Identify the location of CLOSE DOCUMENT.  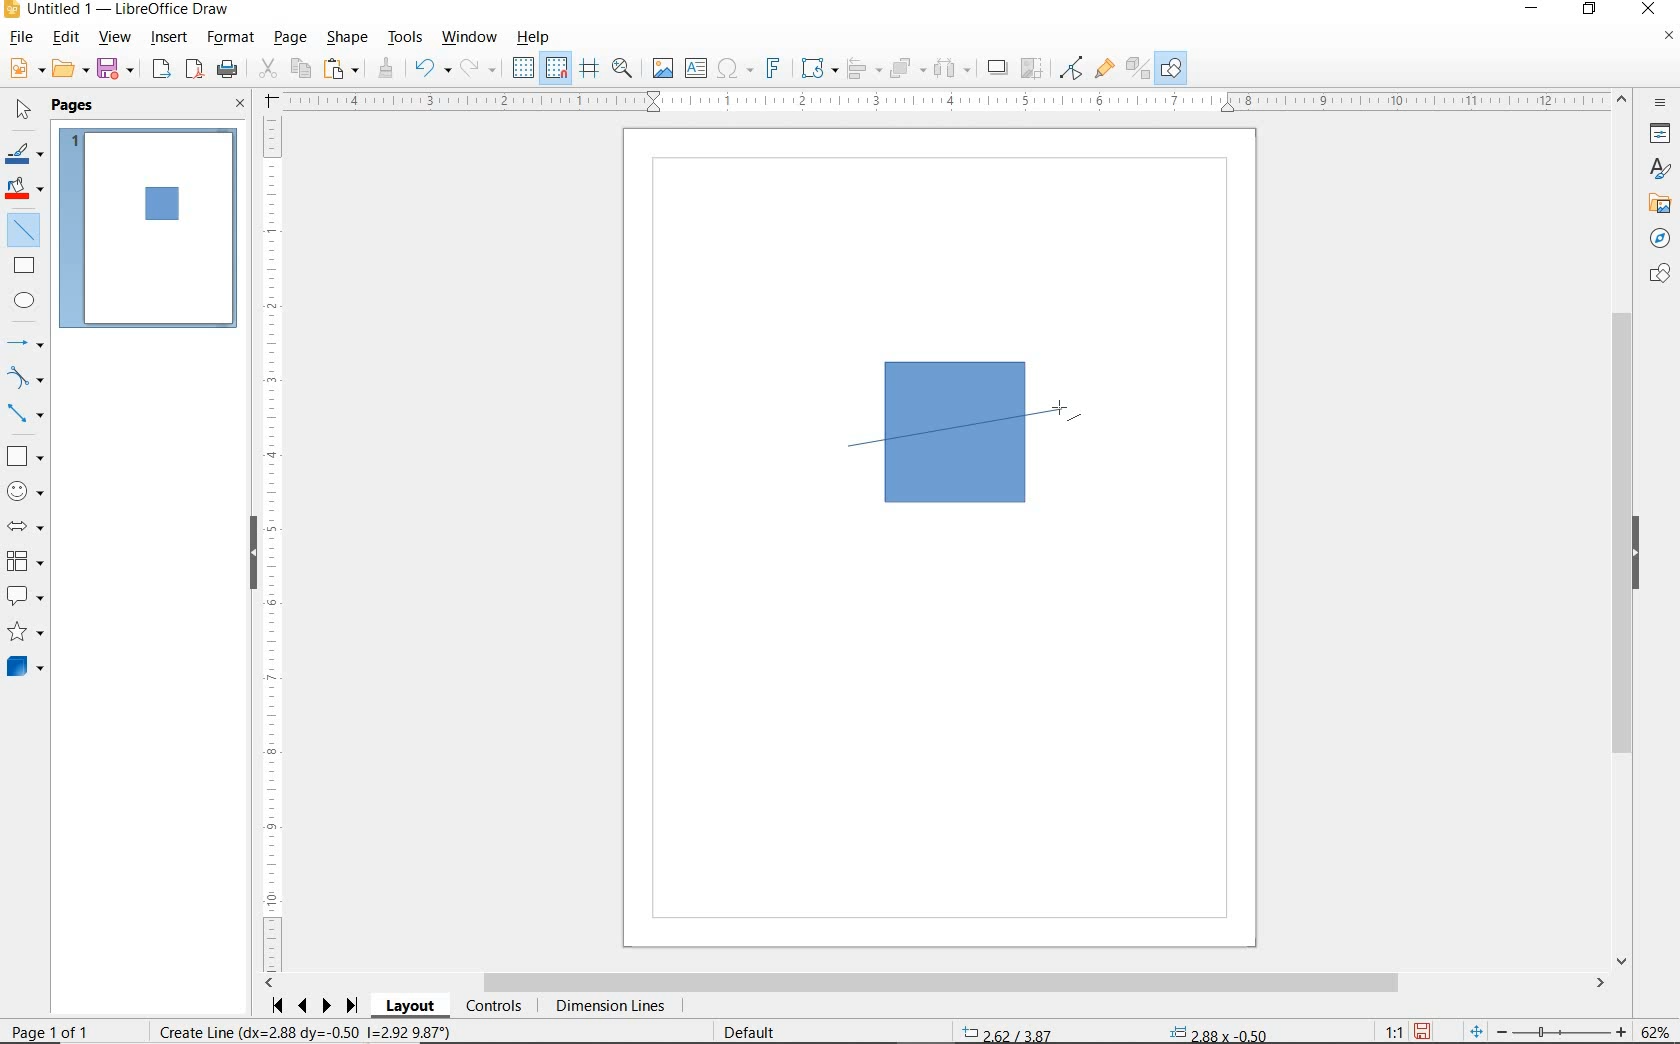
(1668, 37).